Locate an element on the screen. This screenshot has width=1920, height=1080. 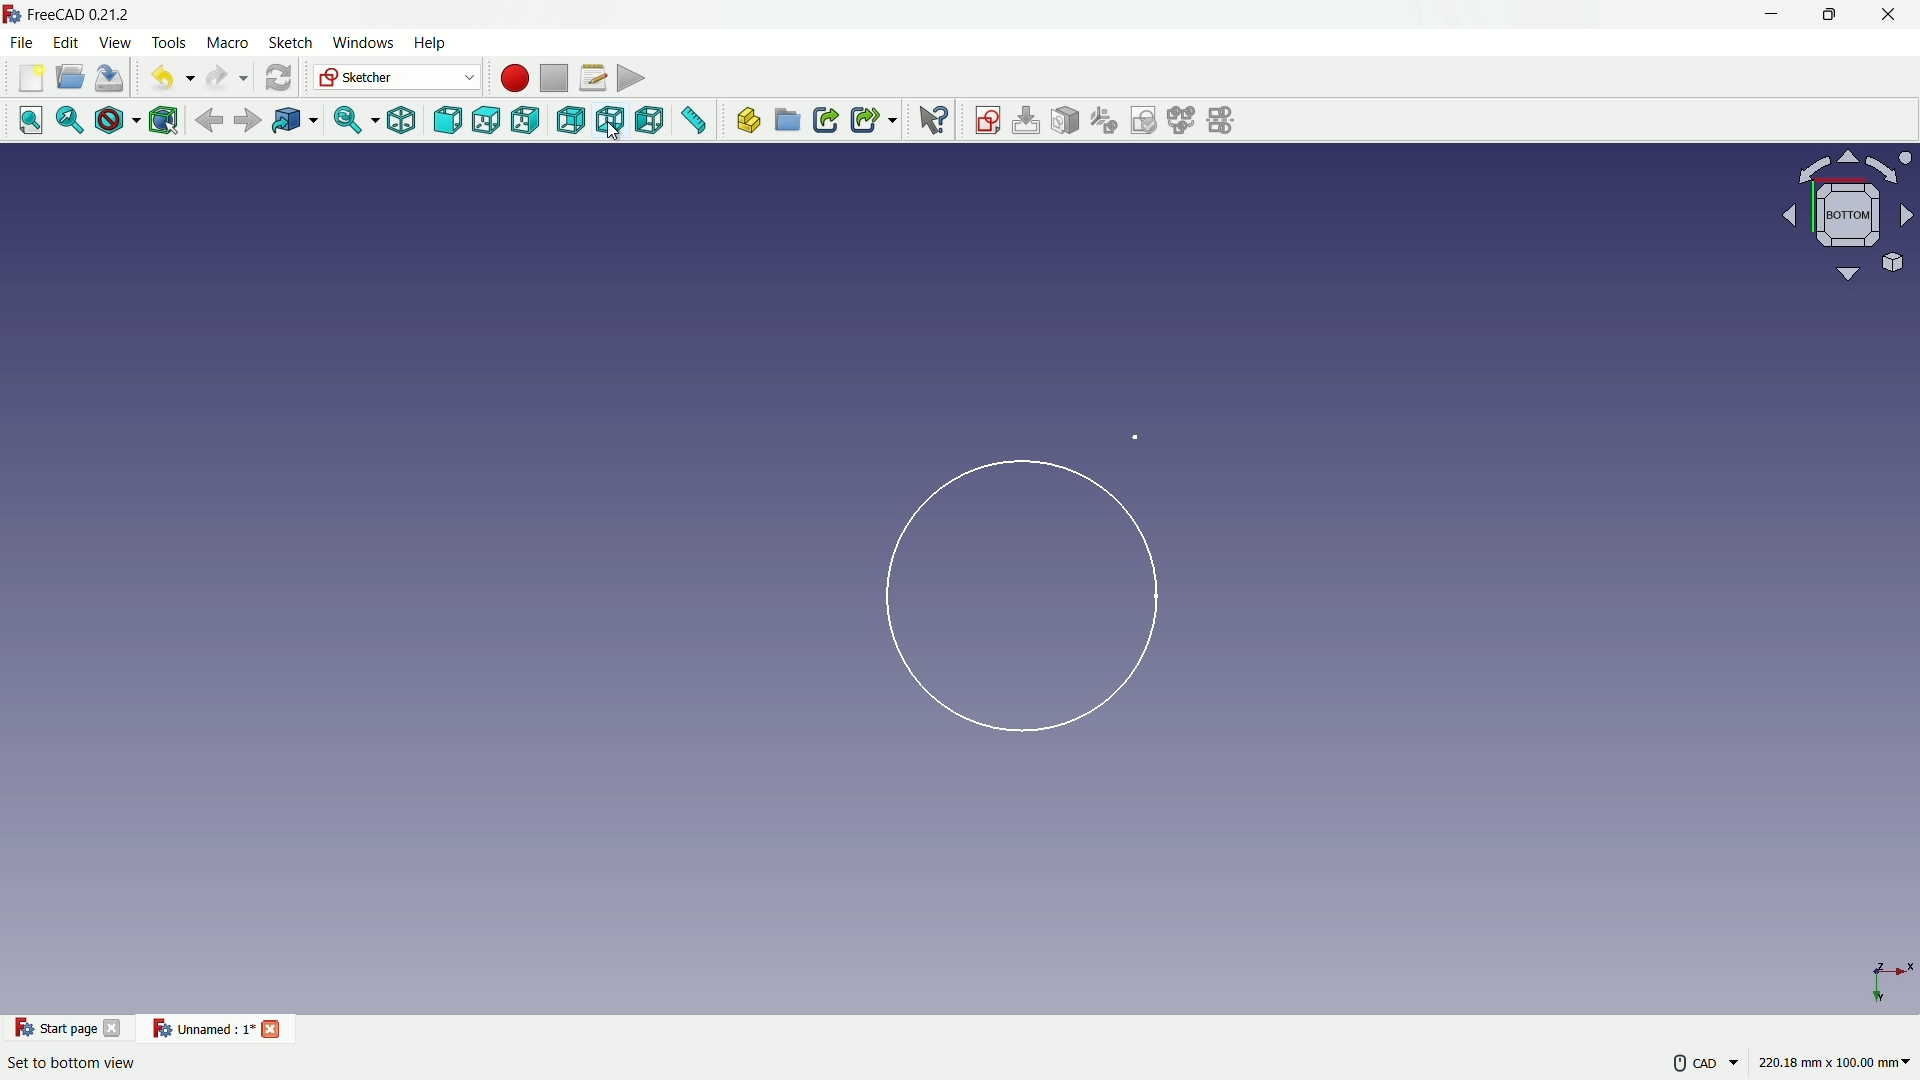
changed view is located at coordinates (1005, 587).